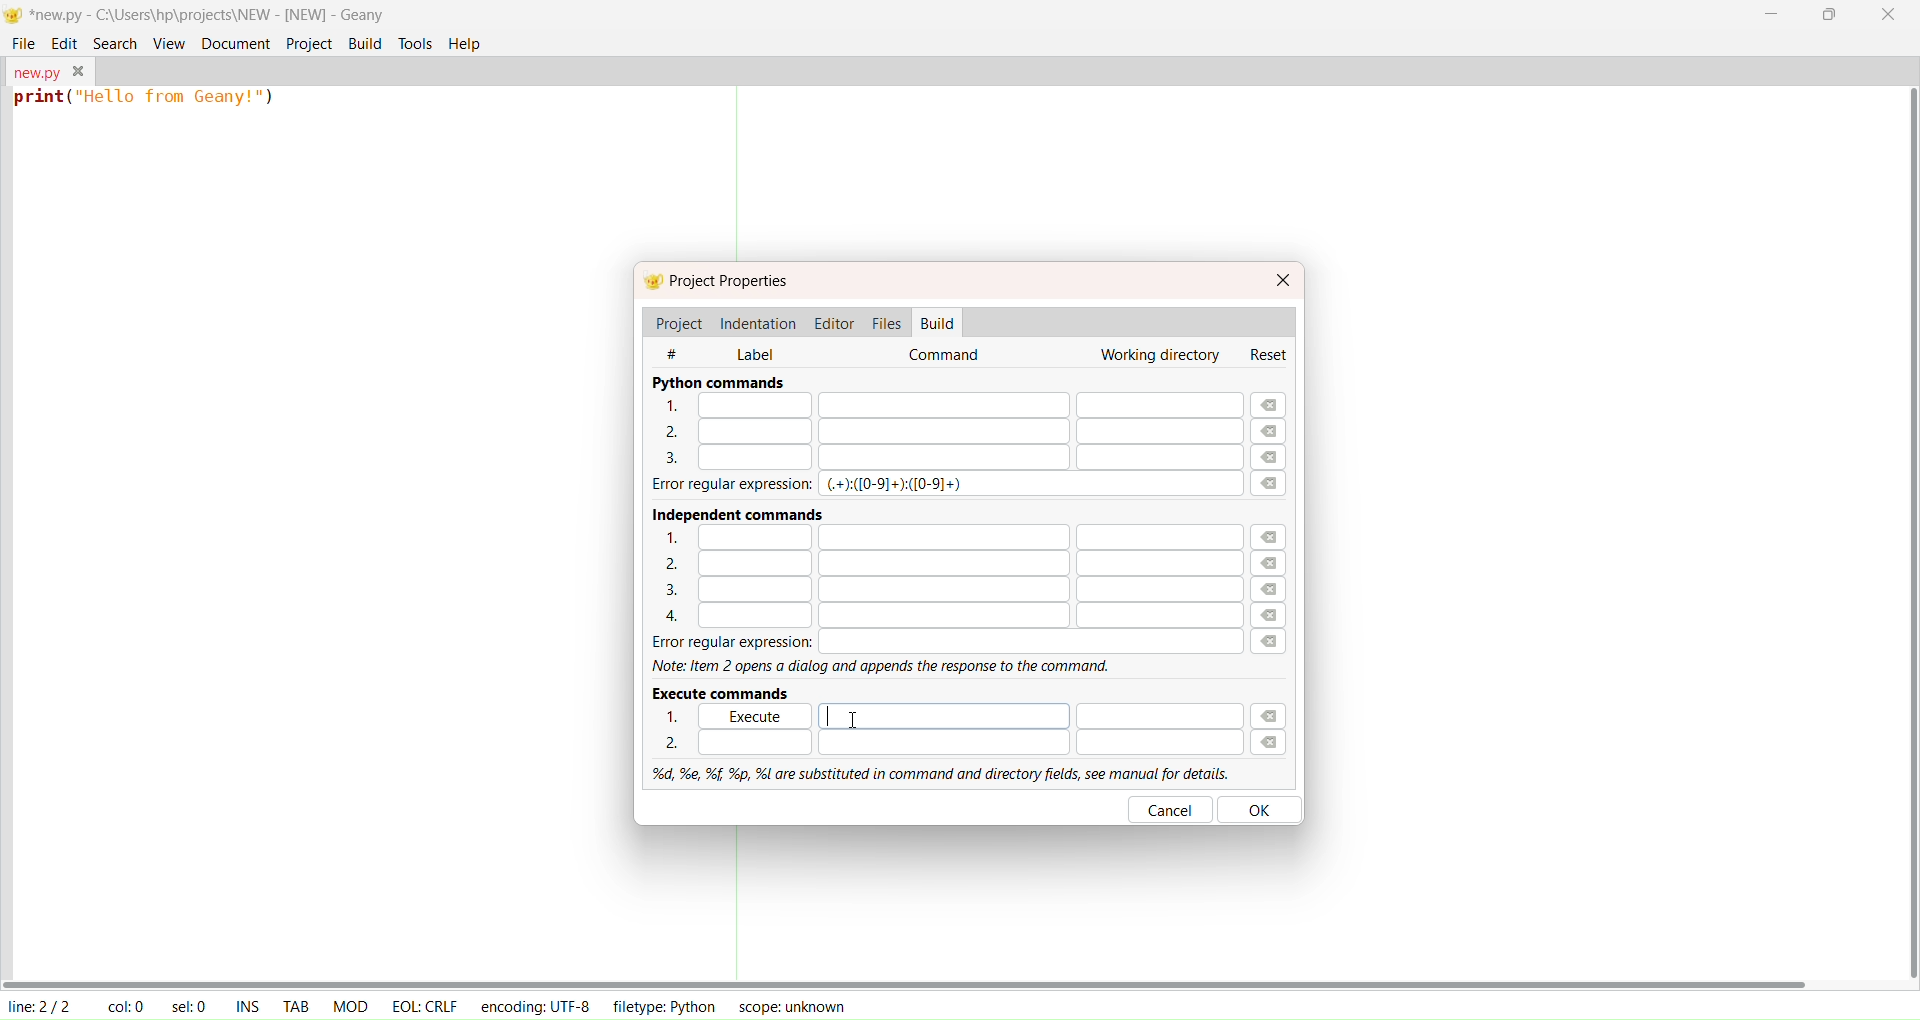 The height and width of the screenshot is (1020, 1920). I want to click on maximize, so click(1827, 18).